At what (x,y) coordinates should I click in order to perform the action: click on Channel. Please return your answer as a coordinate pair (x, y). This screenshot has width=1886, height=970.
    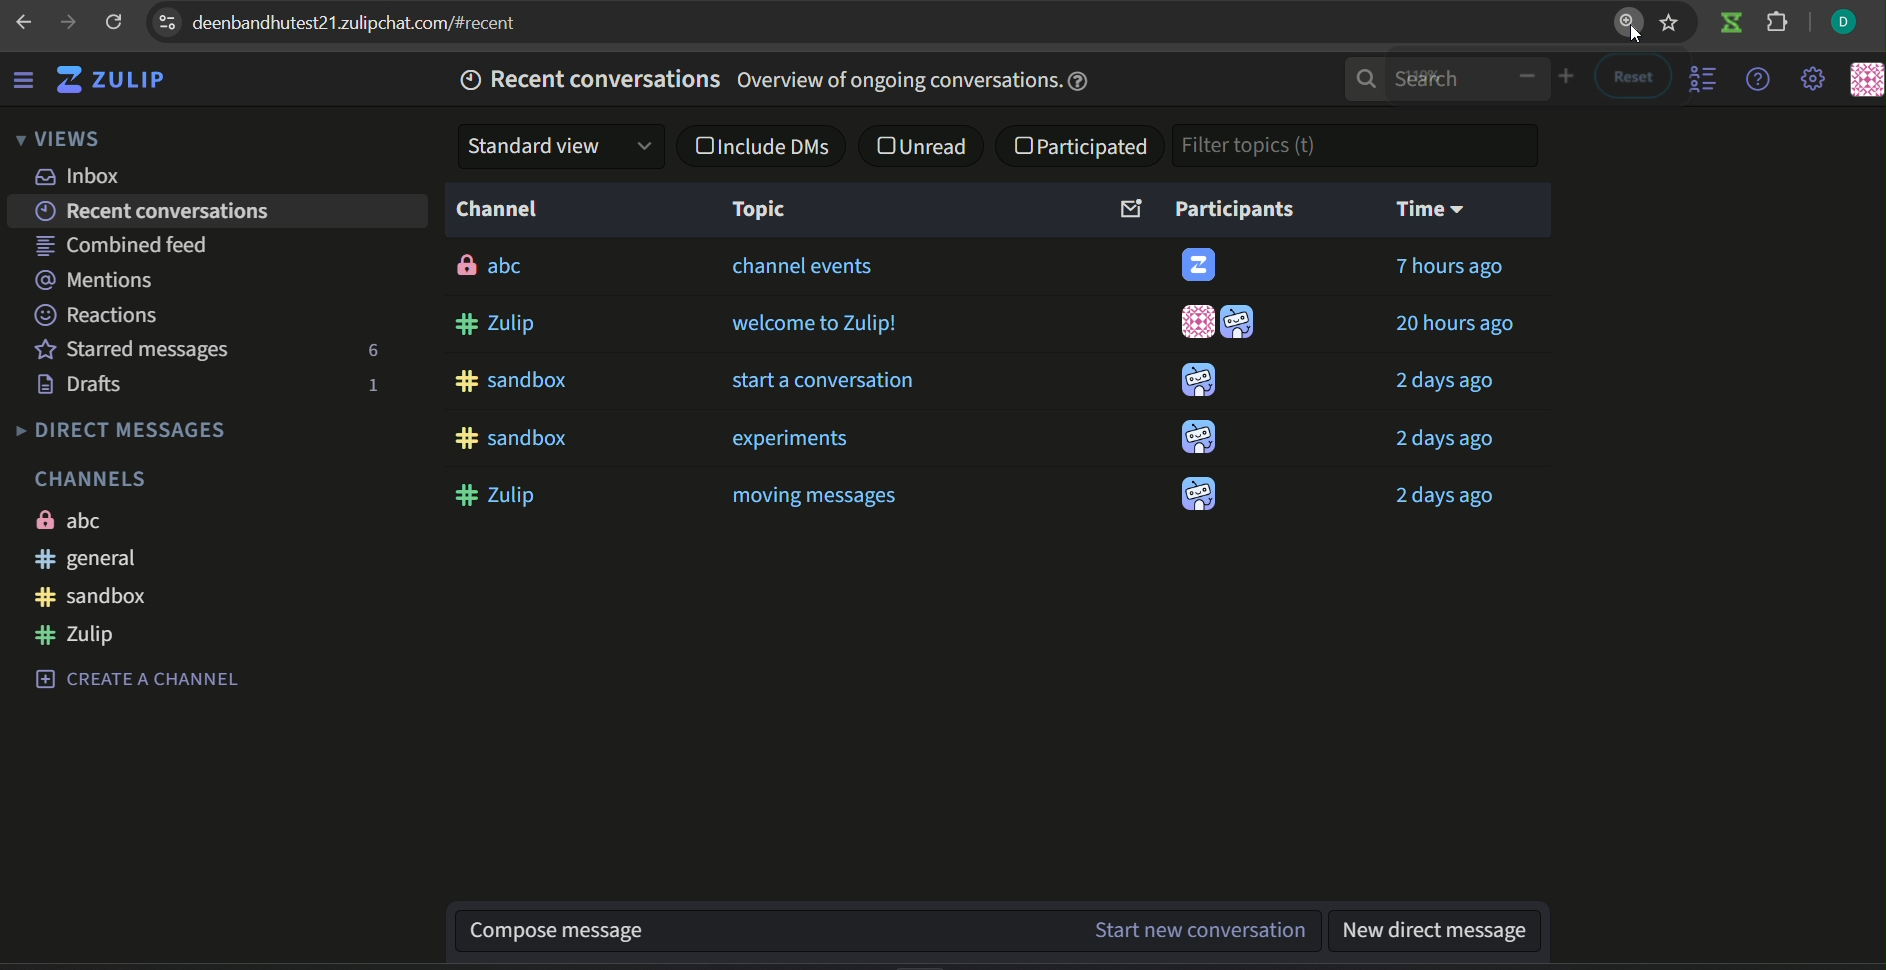
    Looking at the image, I should click on (501, 210).